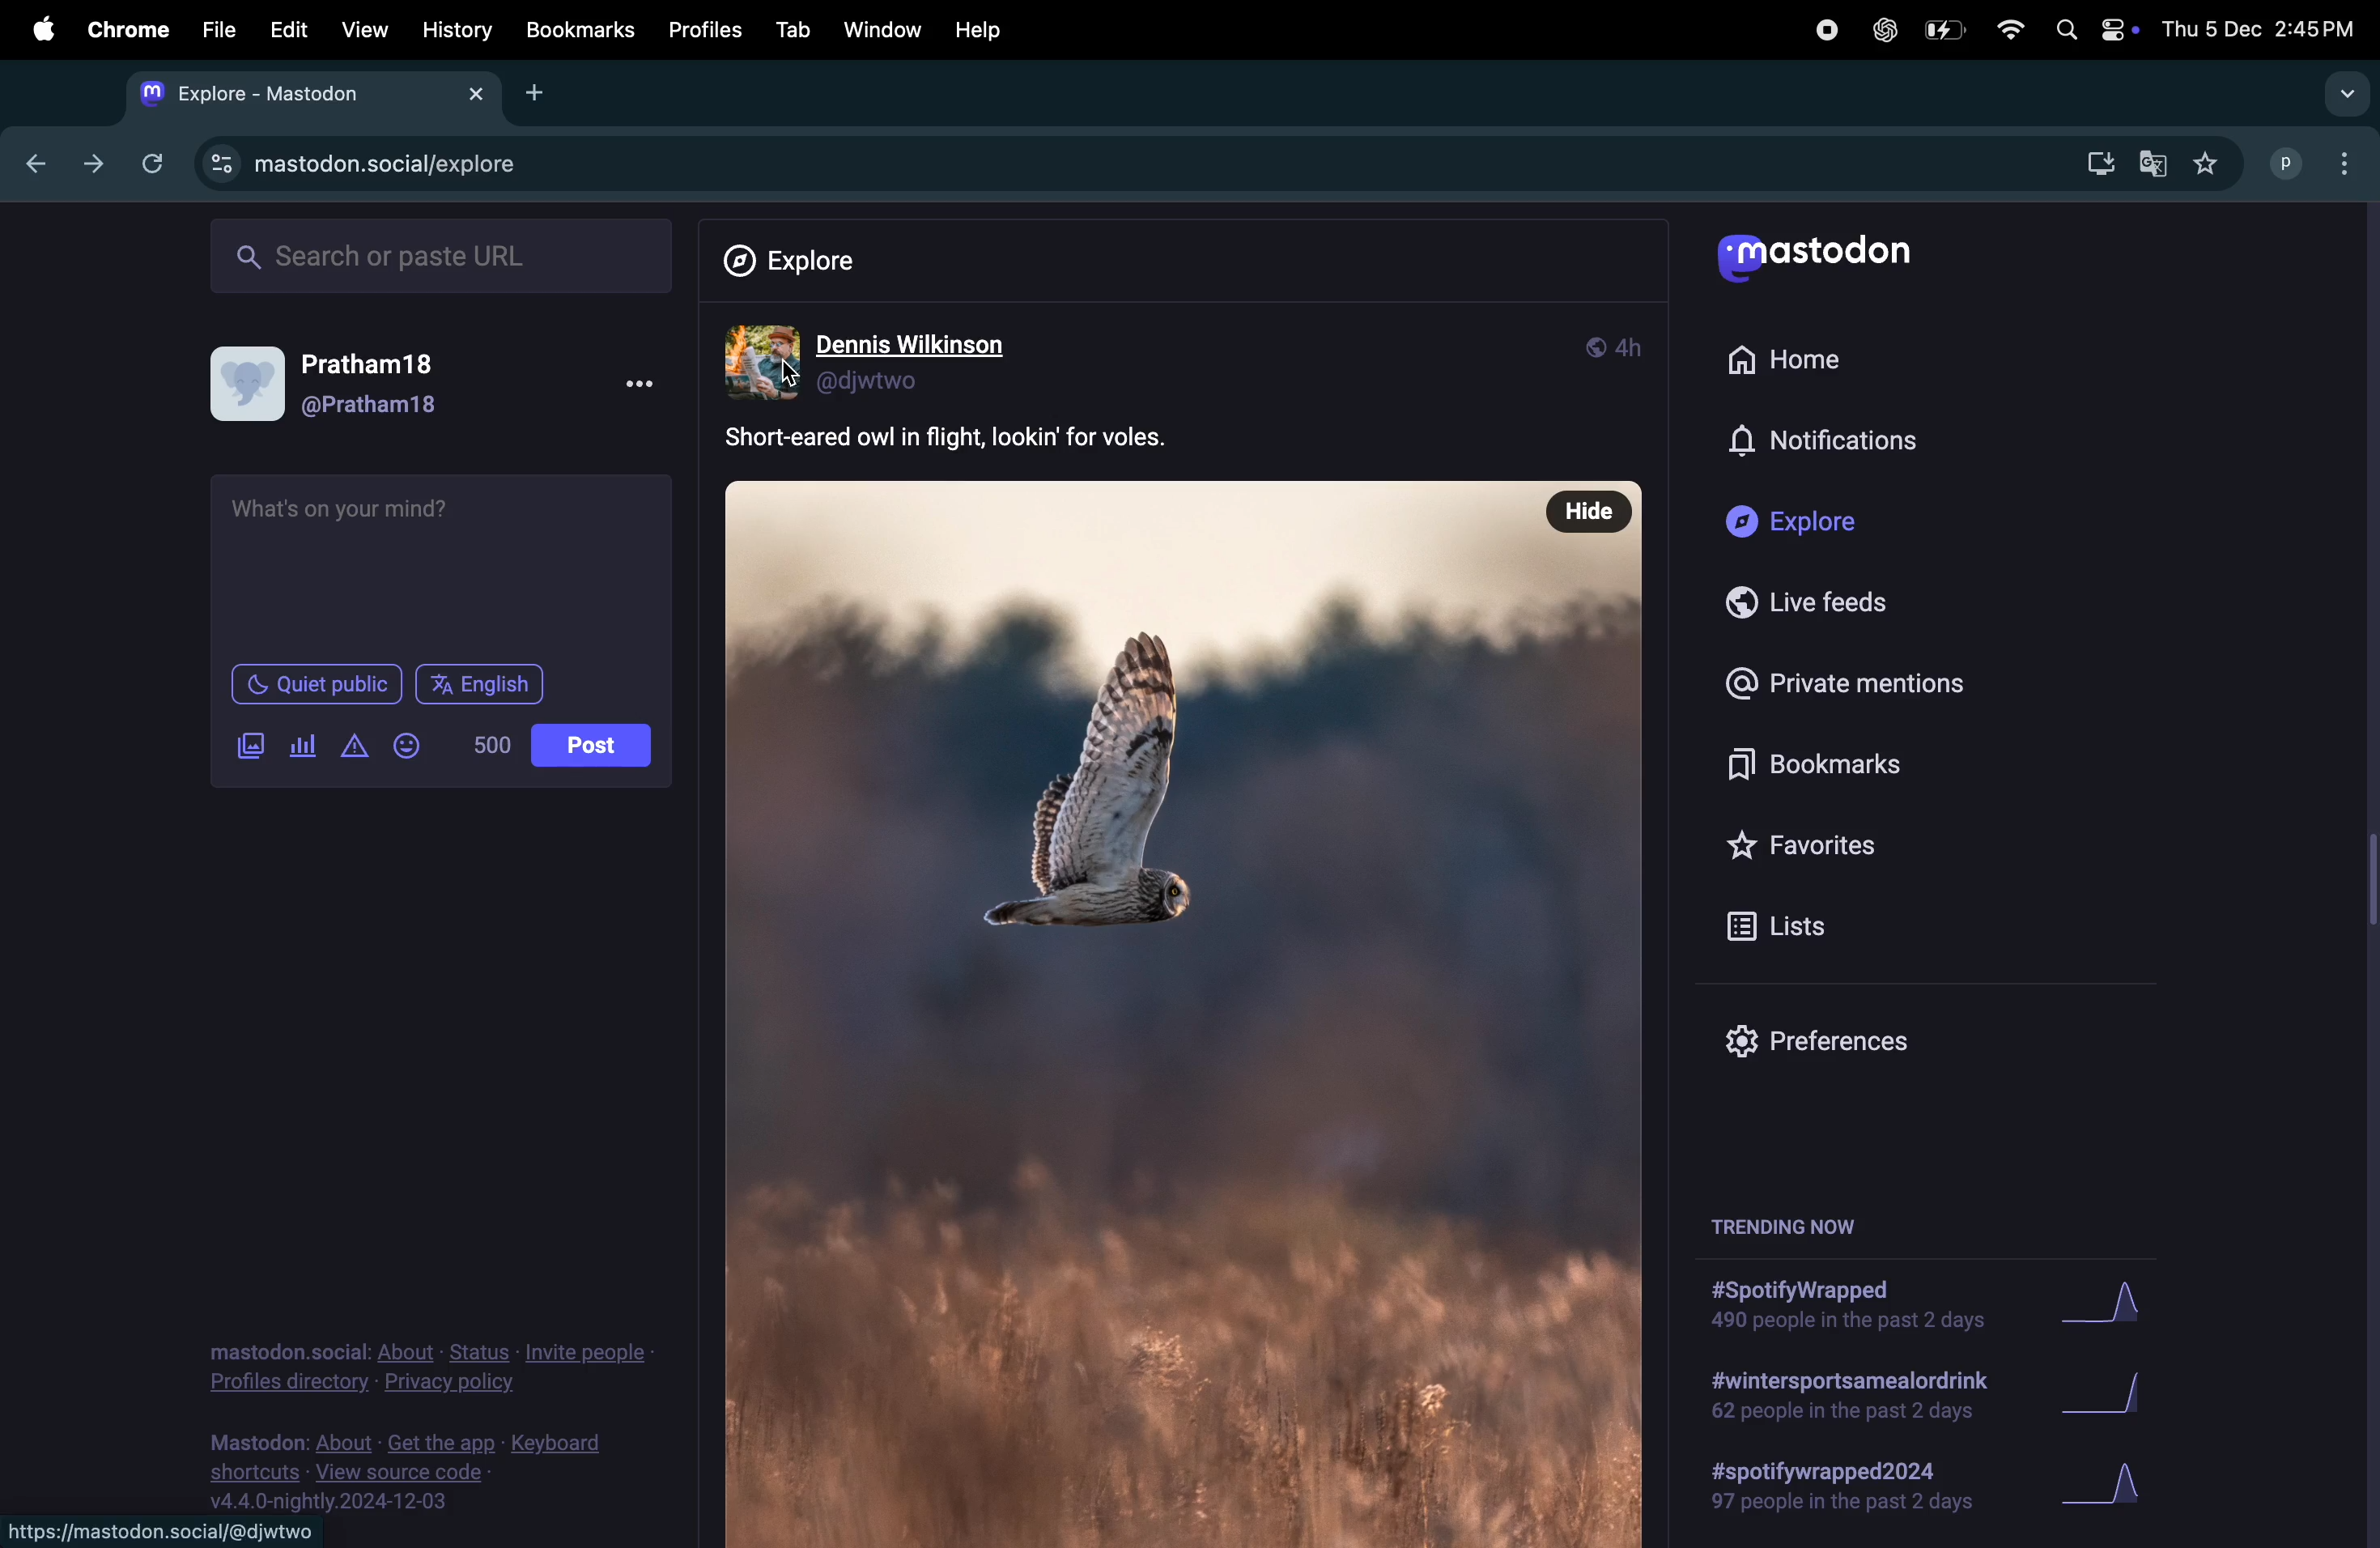 This screenshot has height=1548, width=2380. What do you see at coordinates (1814, 521) in the screenshot?
I see `Explore` at bounding box center [1814, 521].